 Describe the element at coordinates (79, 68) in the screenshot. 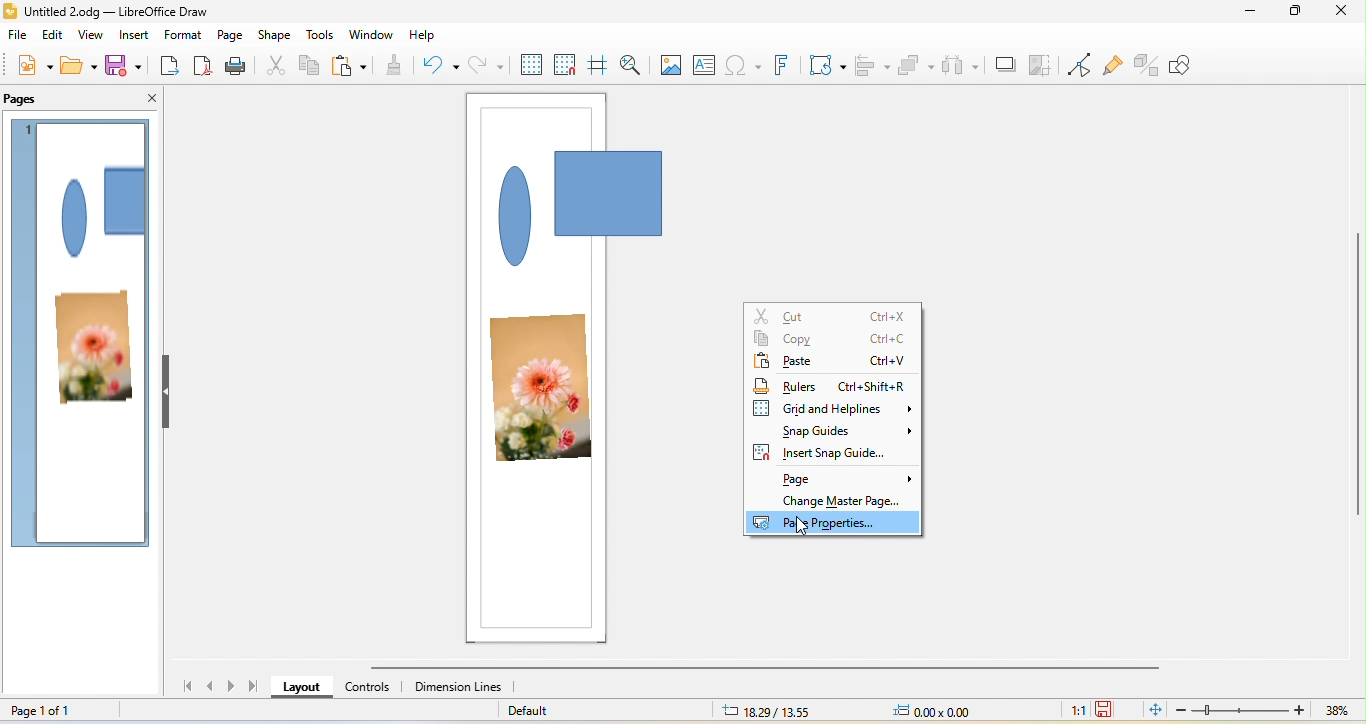

I see `open` at that location.